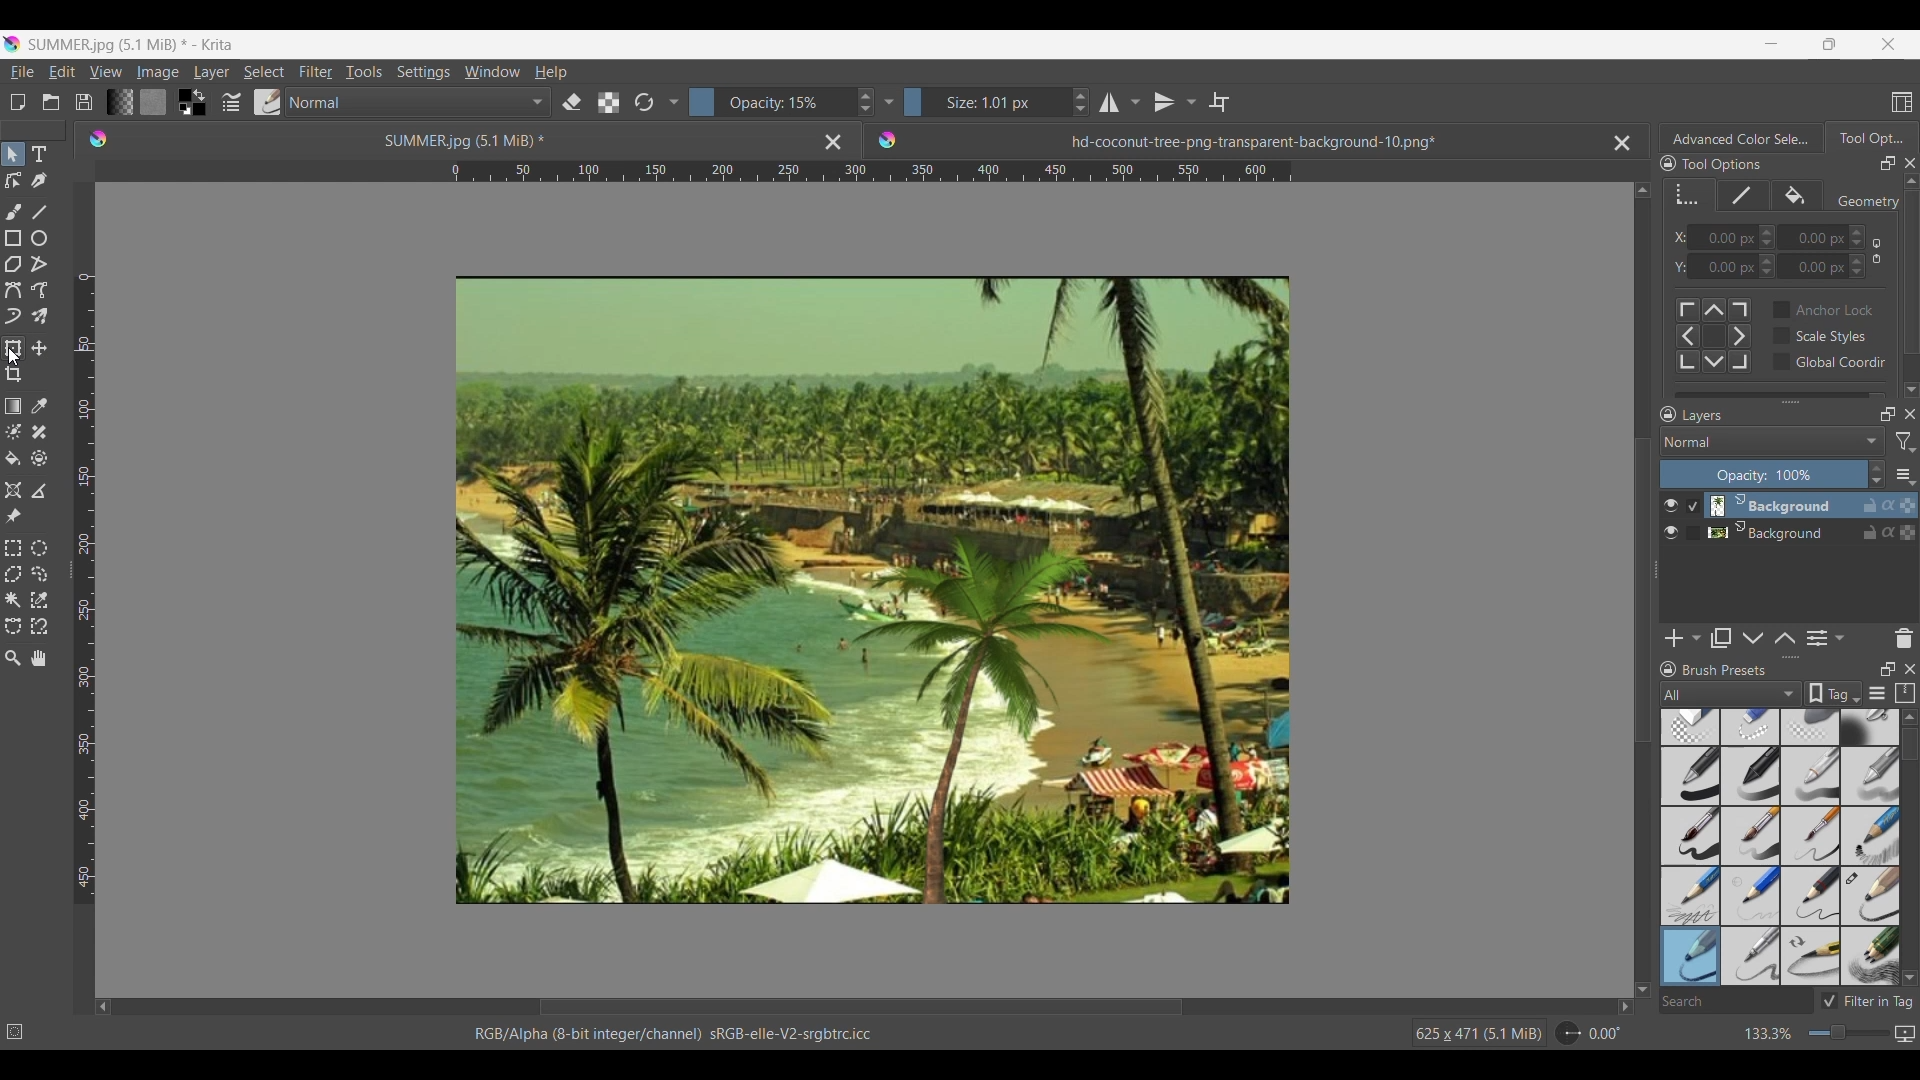 This screenshot has height=1080, width=1920. Describe the element at coordinates (38, 180) in the screenshot. I see `Calligraphy` at that location.